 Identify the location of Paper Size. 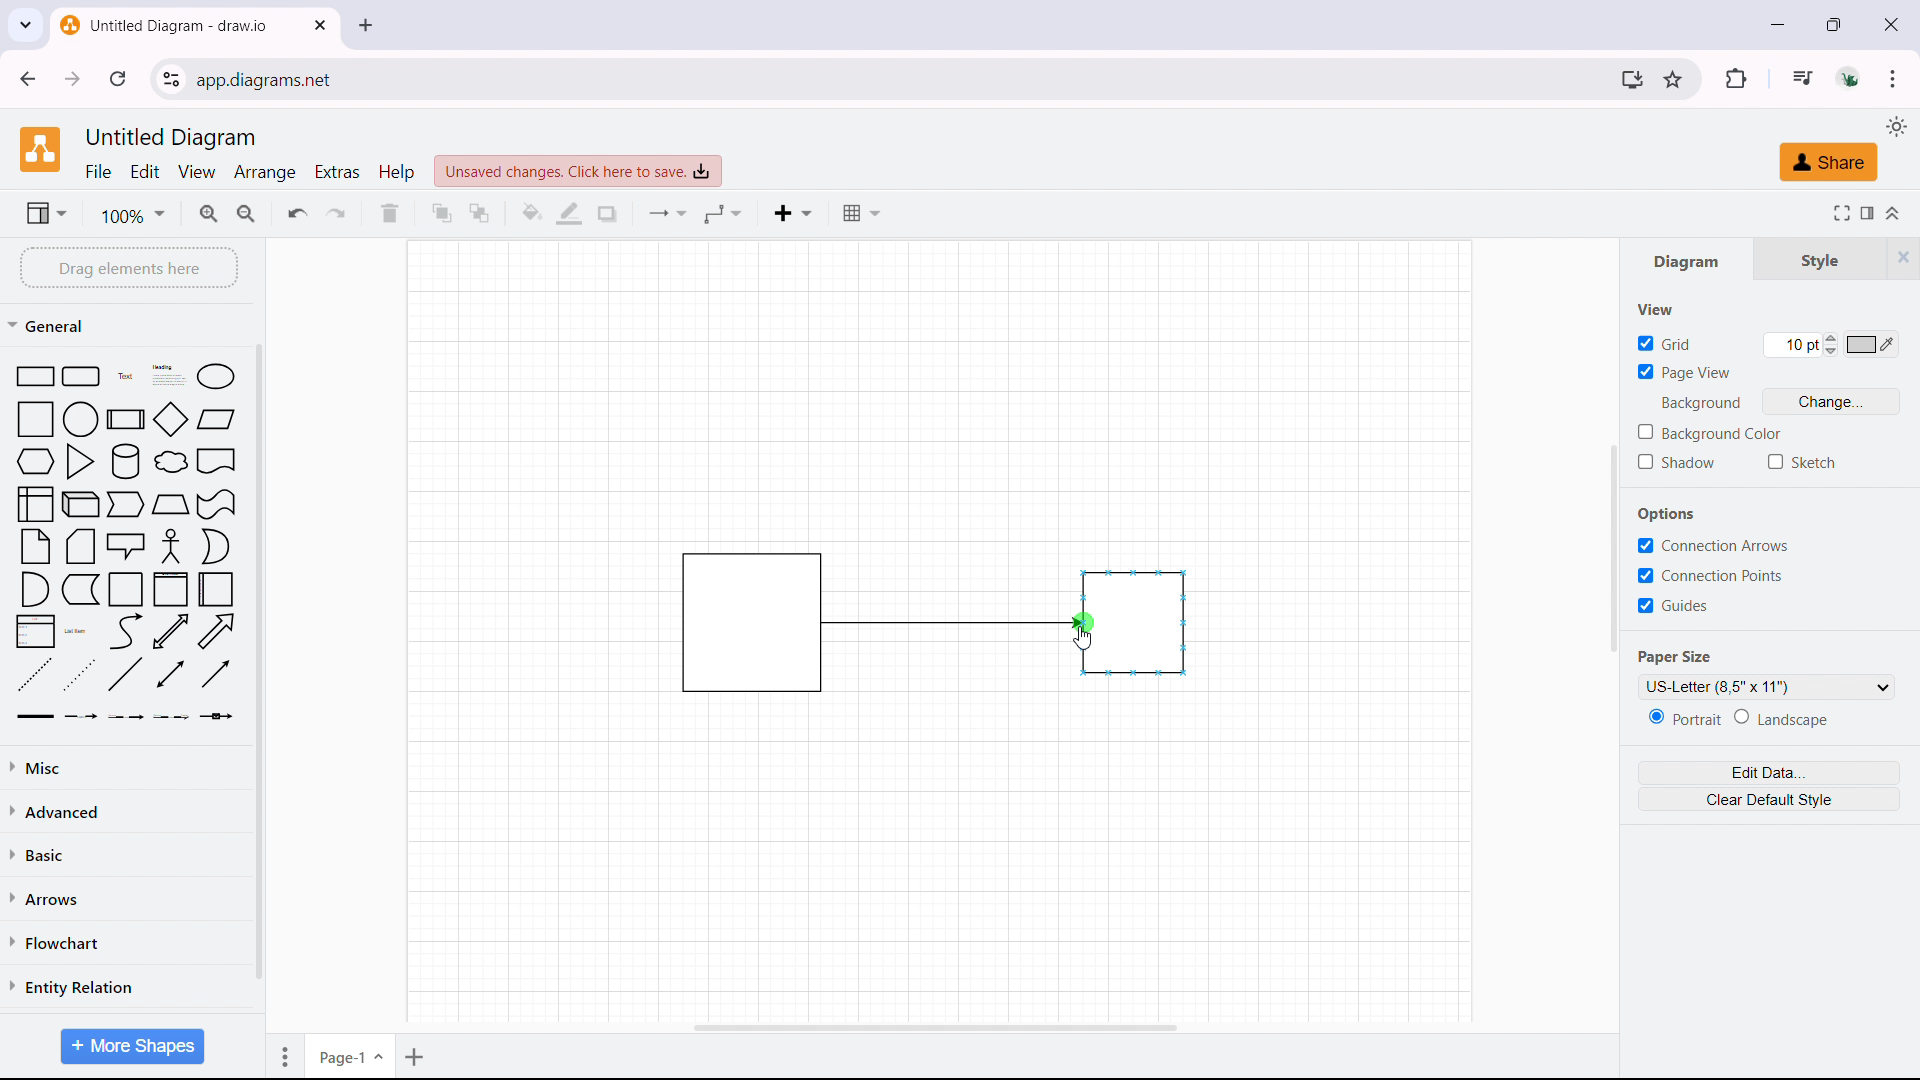
(1685, 658).